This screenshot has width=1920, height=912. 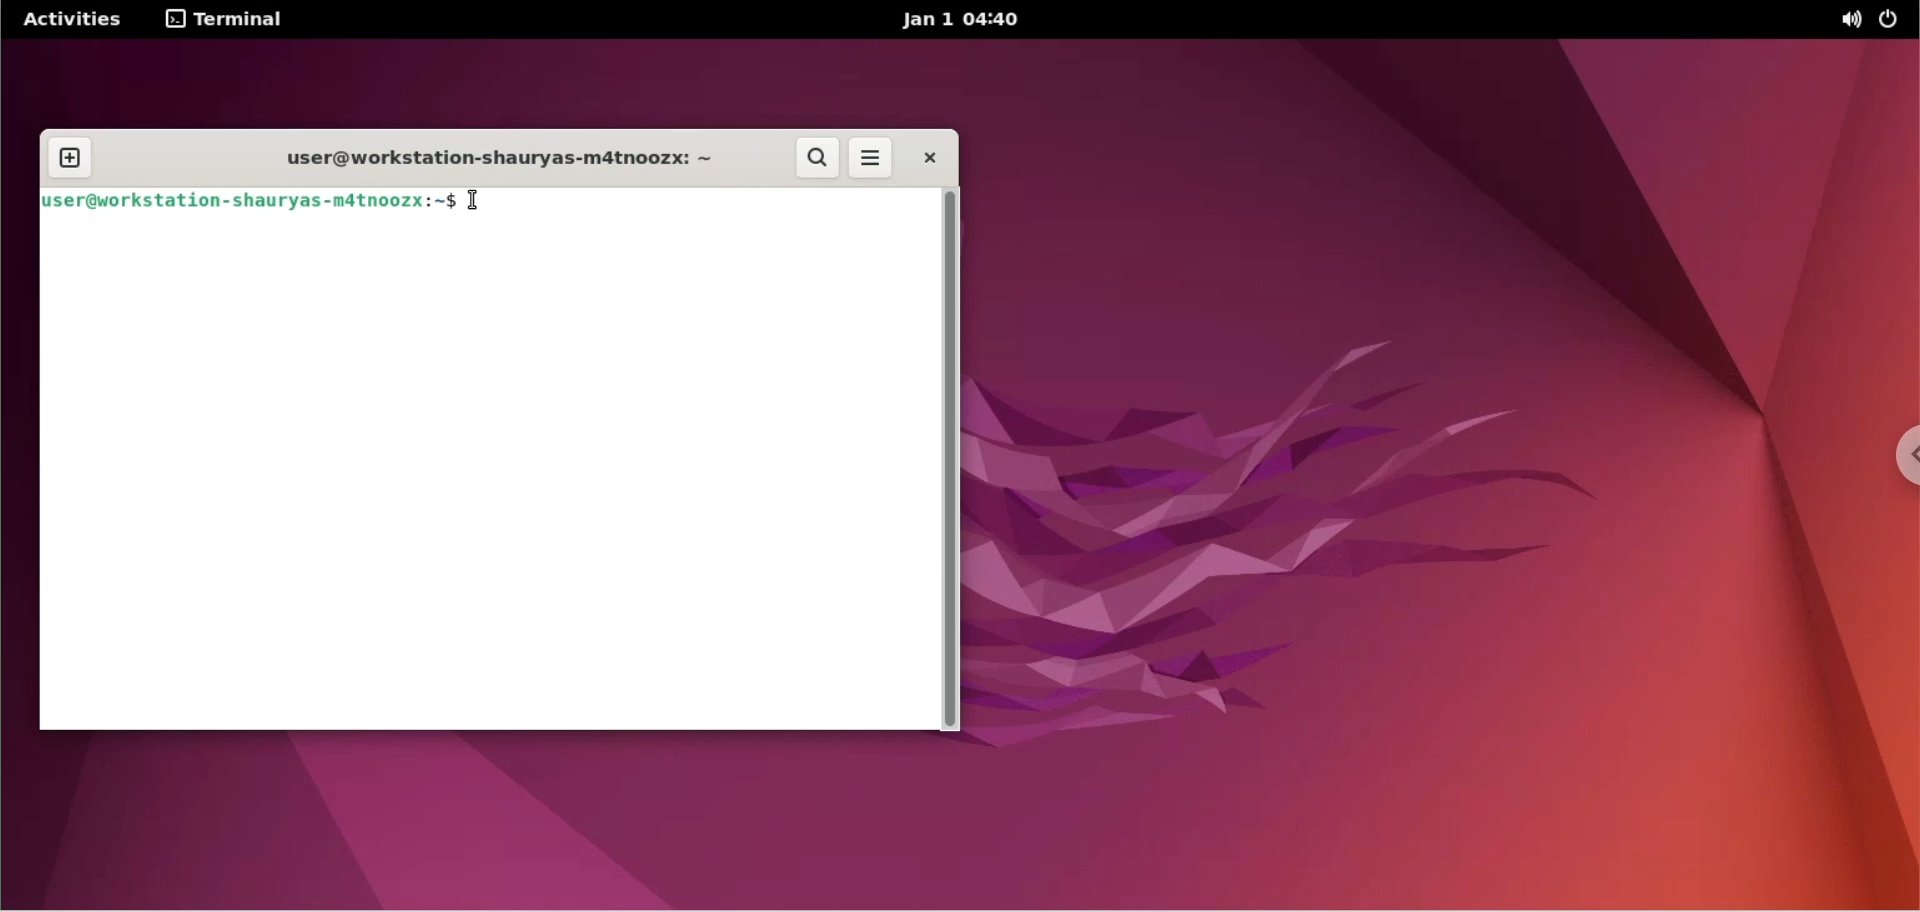 What do you see at coordinates (958, 21) in the screenshot?
I see `Jan 1 04:40` at bounding box center [958, 21].